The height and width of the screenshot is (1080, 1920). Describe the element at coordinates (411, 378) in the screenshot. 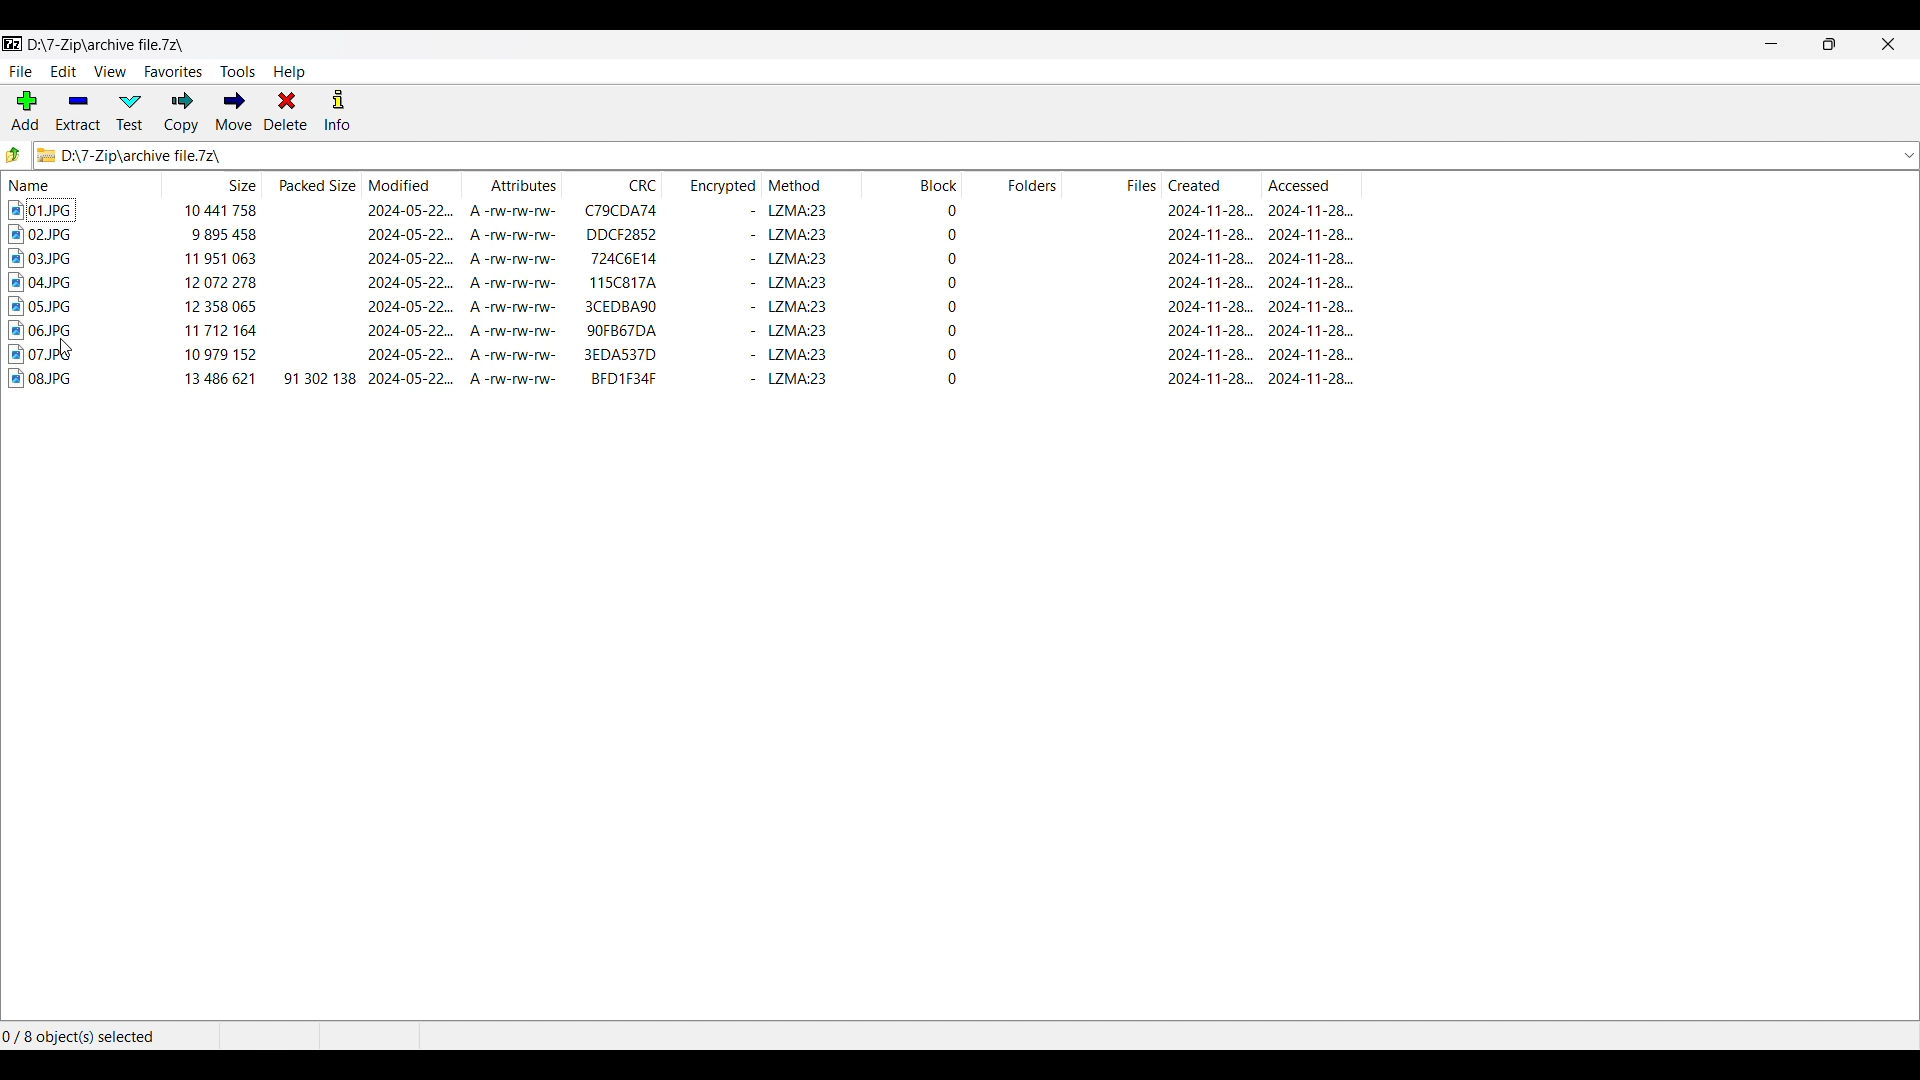

I see `modified date & time` at that location.